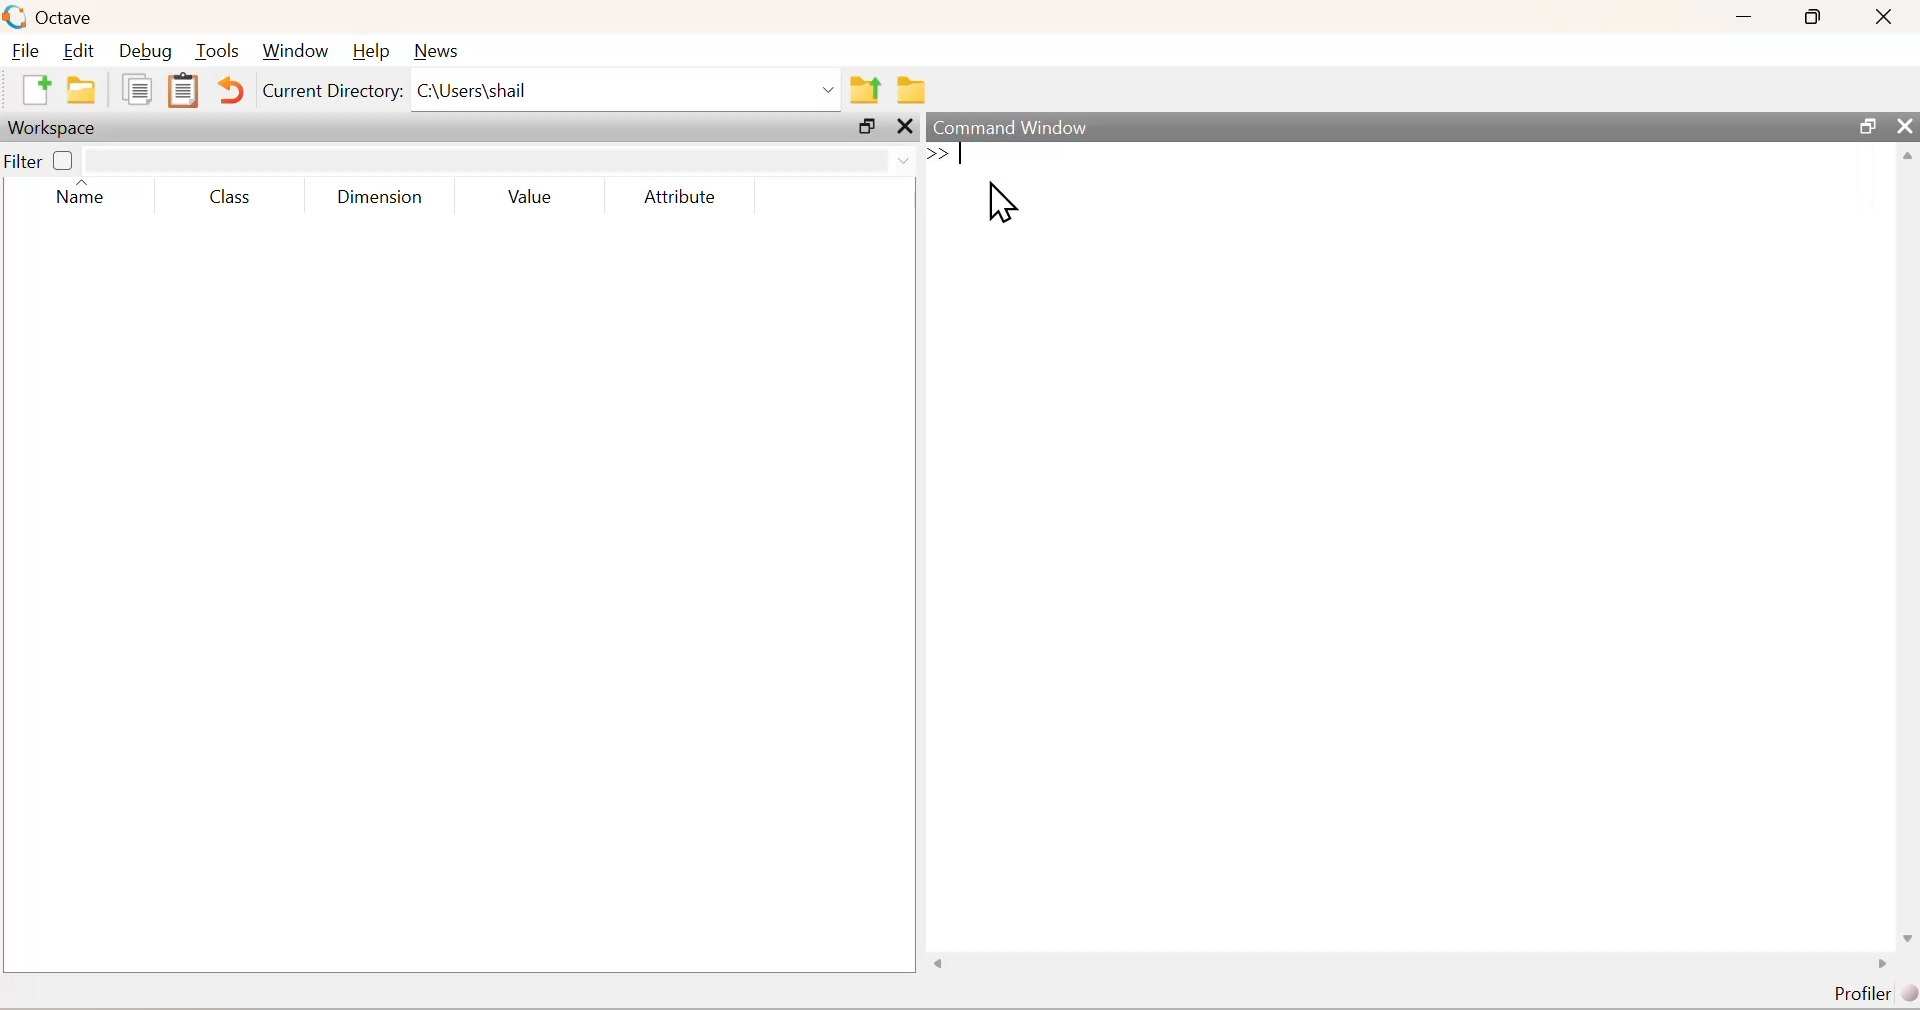  I want to click on minimize, so click(1743, 19).